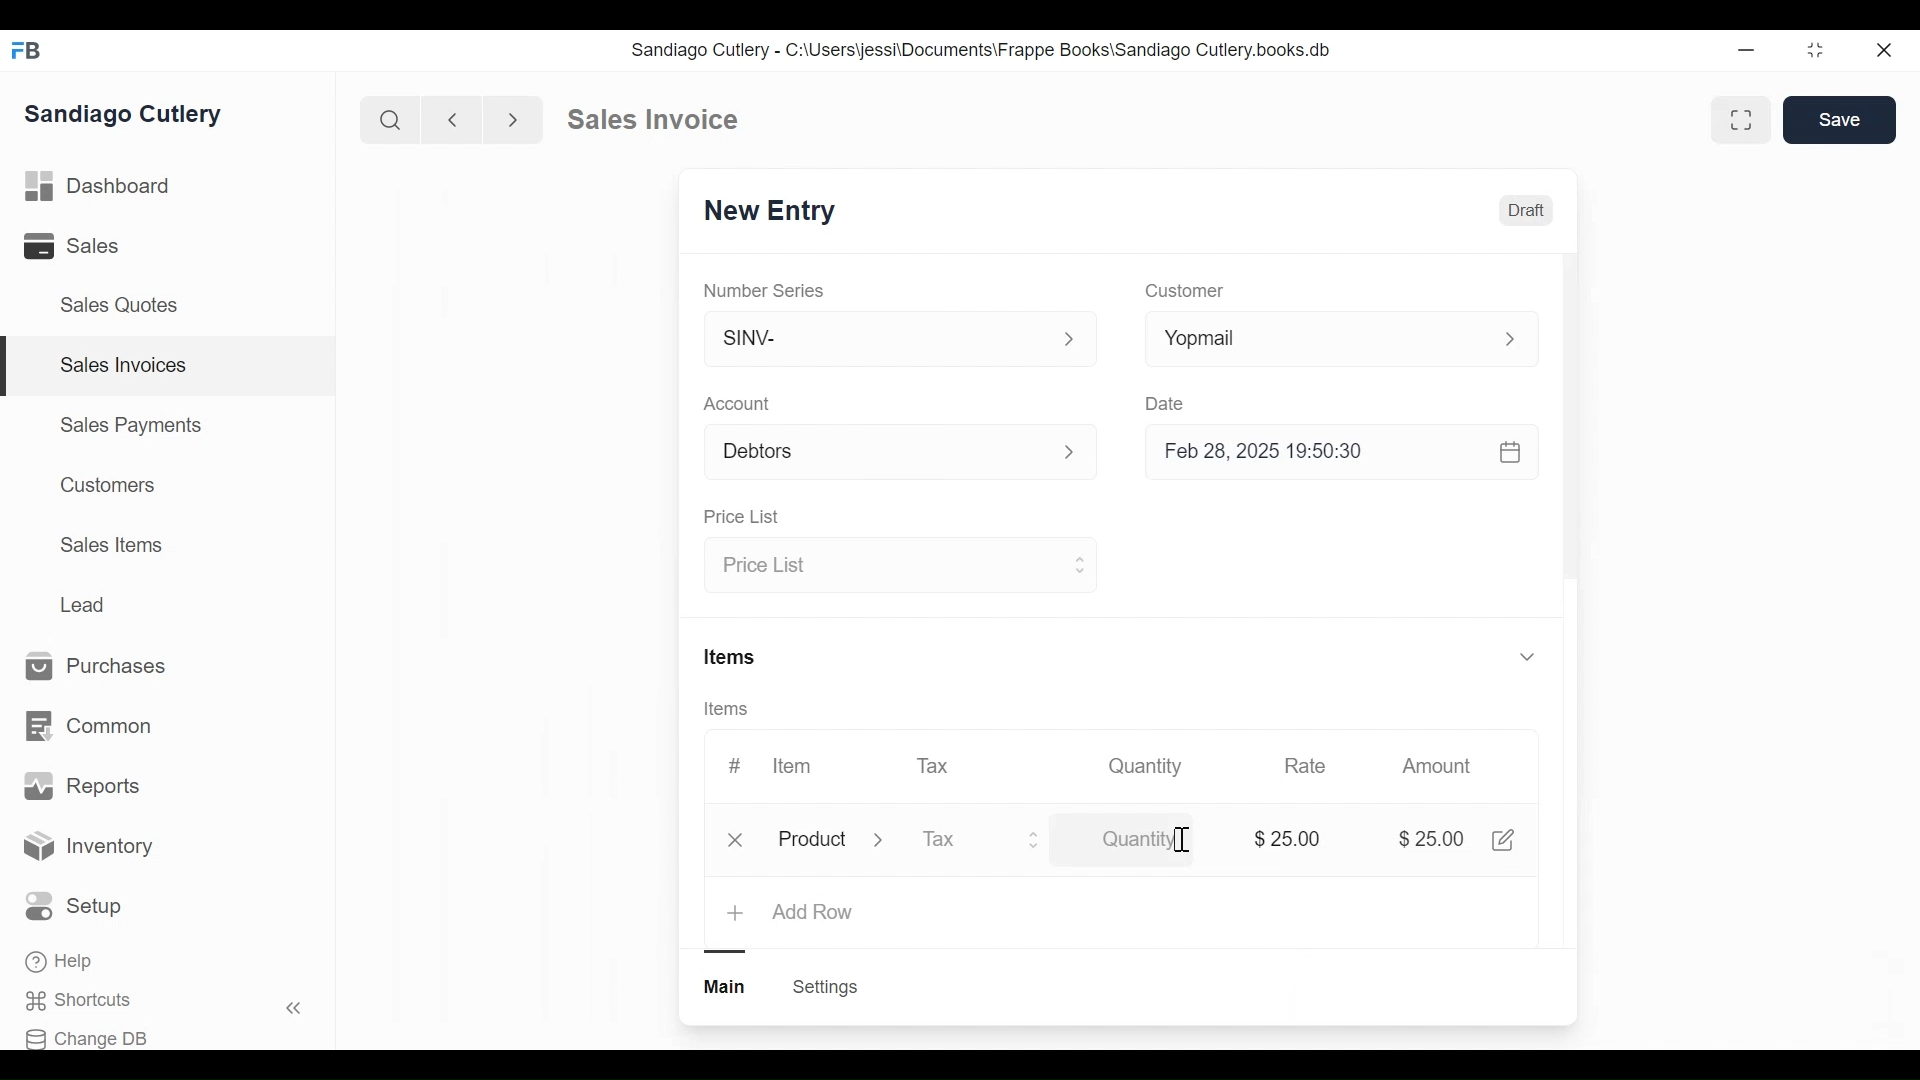  Describe the element at coordinates (728, 709) in the screenshot. I see `Items` at that location.